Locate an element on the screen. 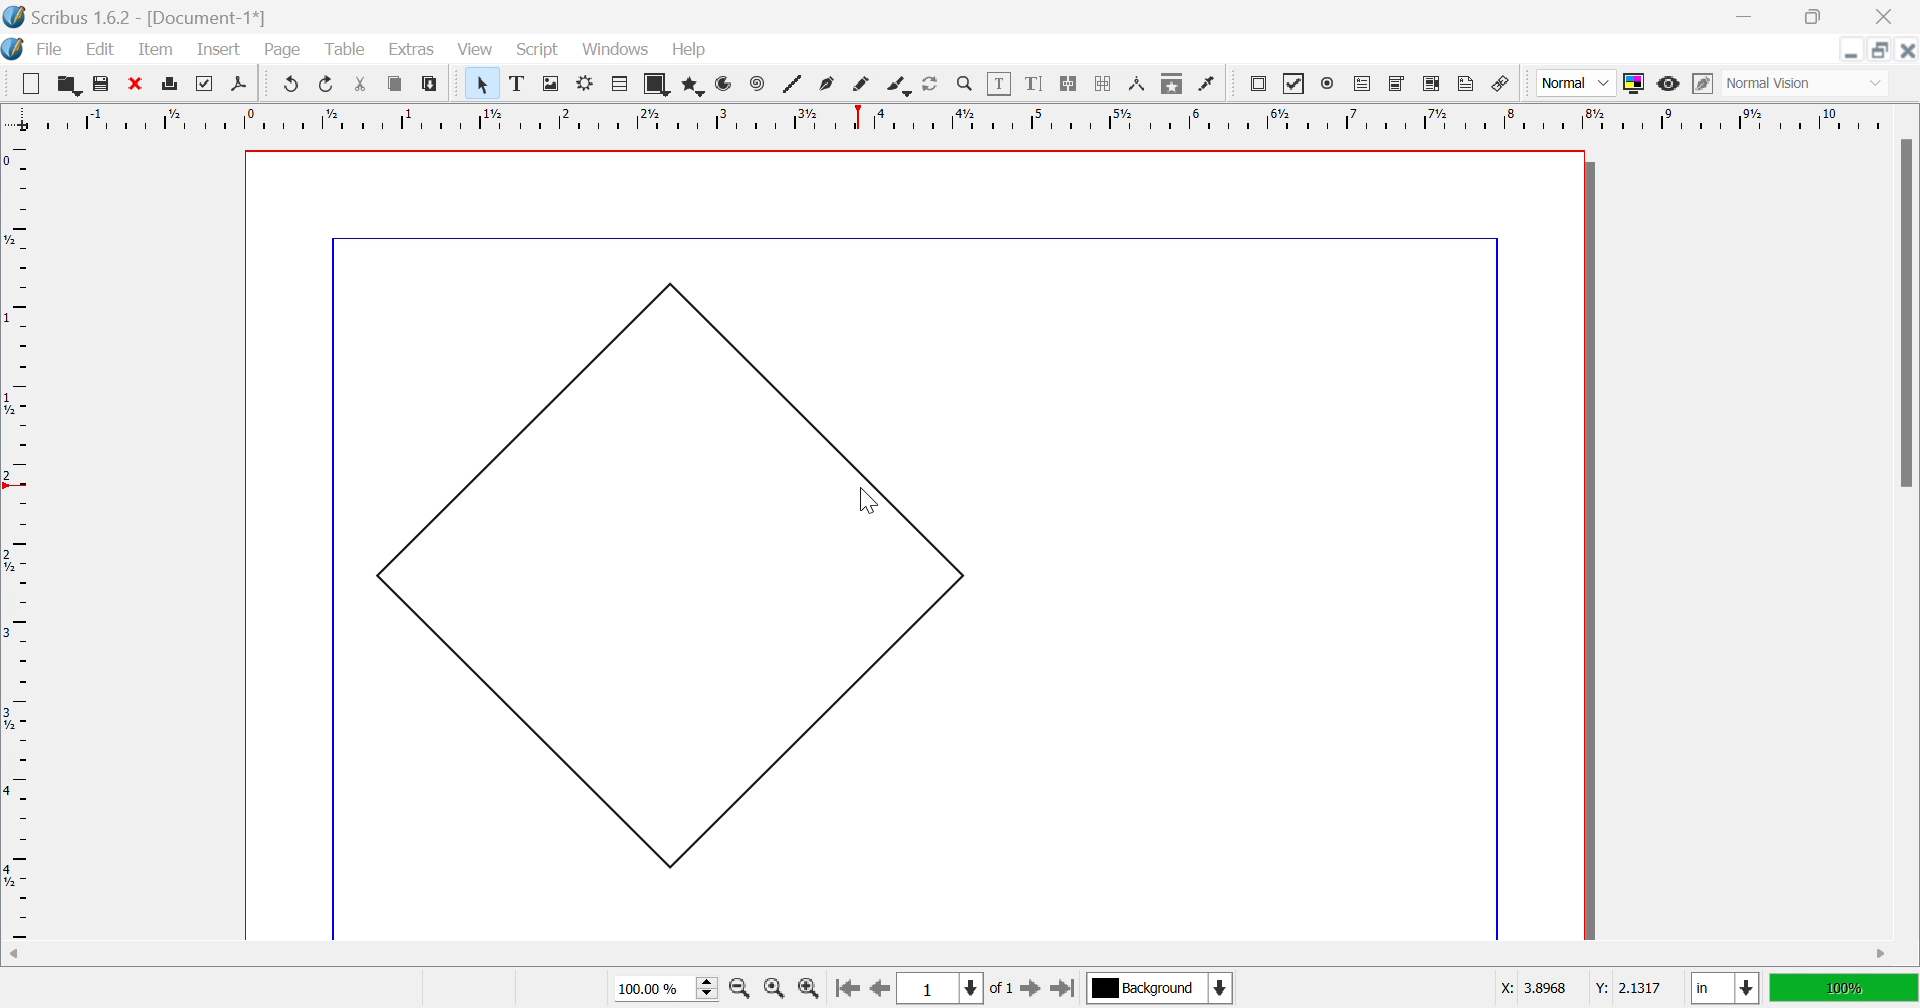 This screenshot has height=1008, width=1920. Spiral is located at coordinates (762, 83).